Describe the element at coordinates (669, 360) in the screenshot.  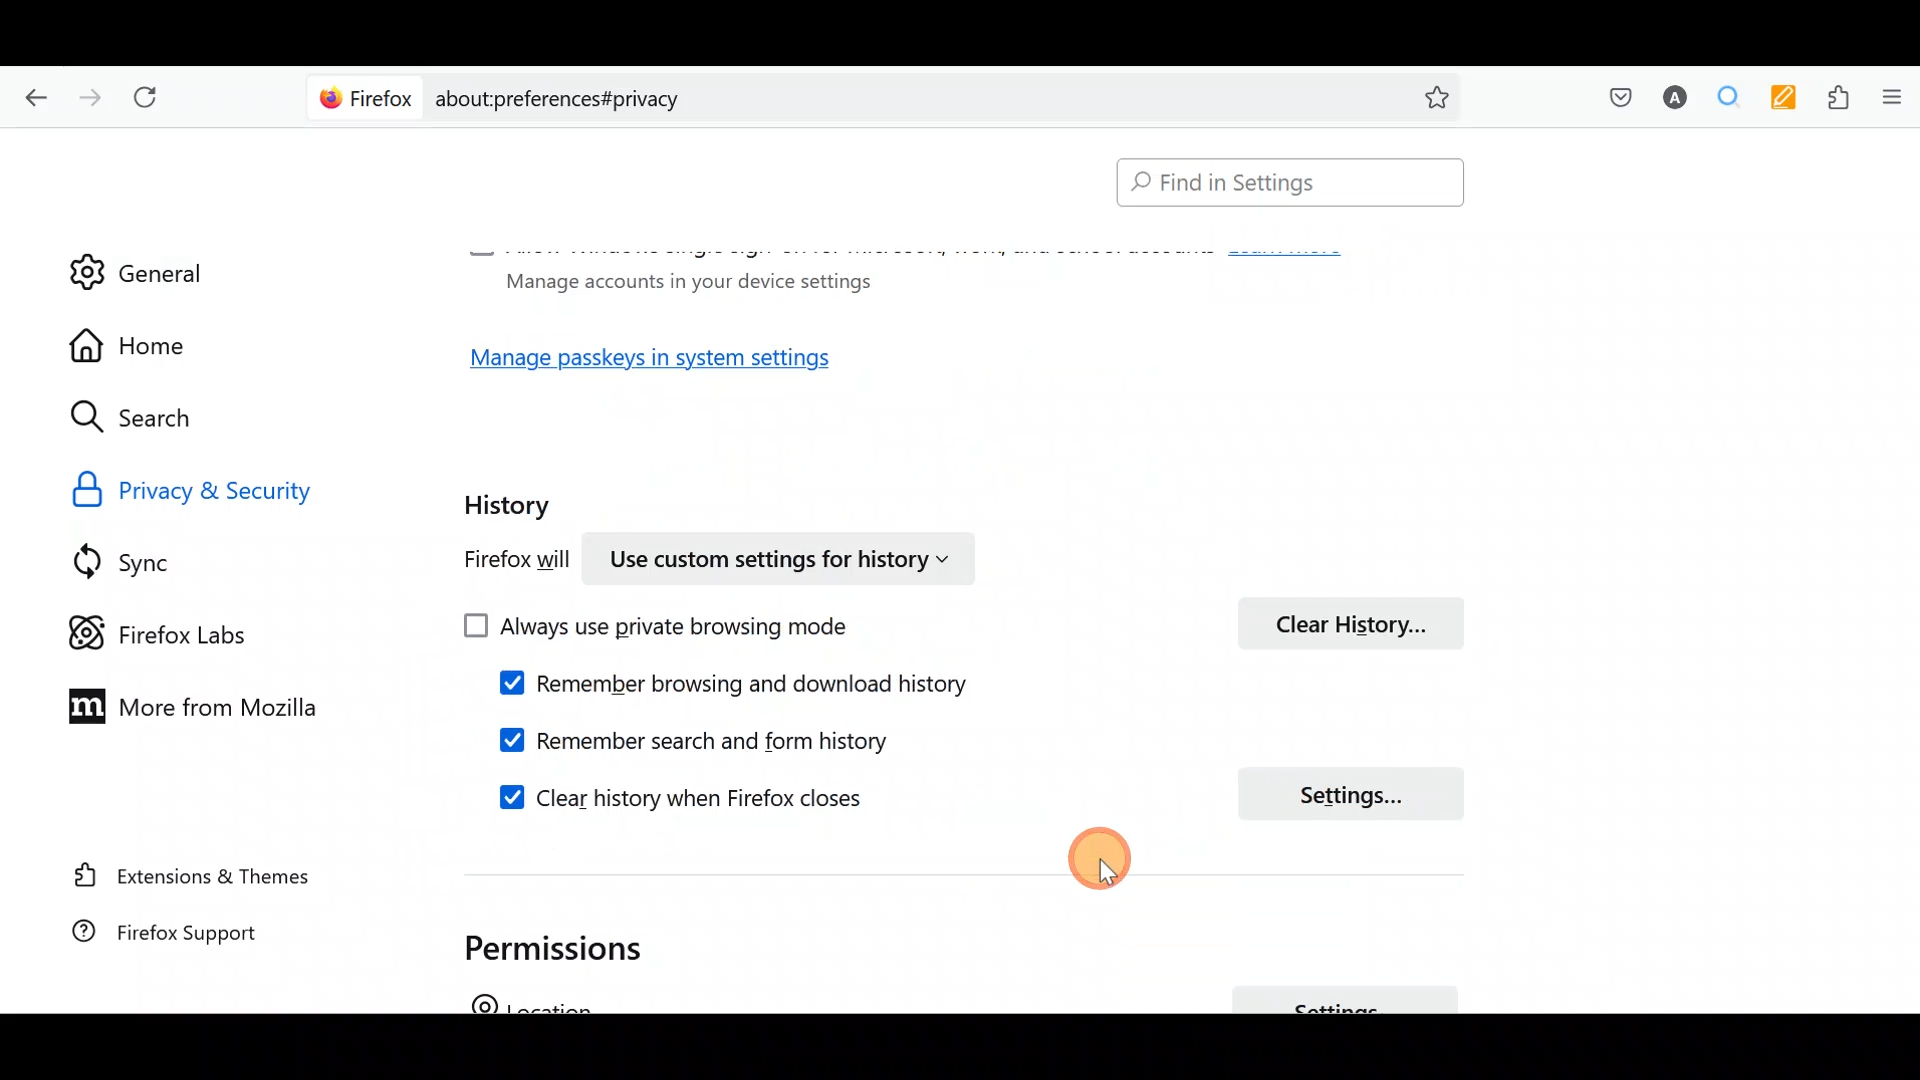
I see `Manage passkeys in system settings` at that location.